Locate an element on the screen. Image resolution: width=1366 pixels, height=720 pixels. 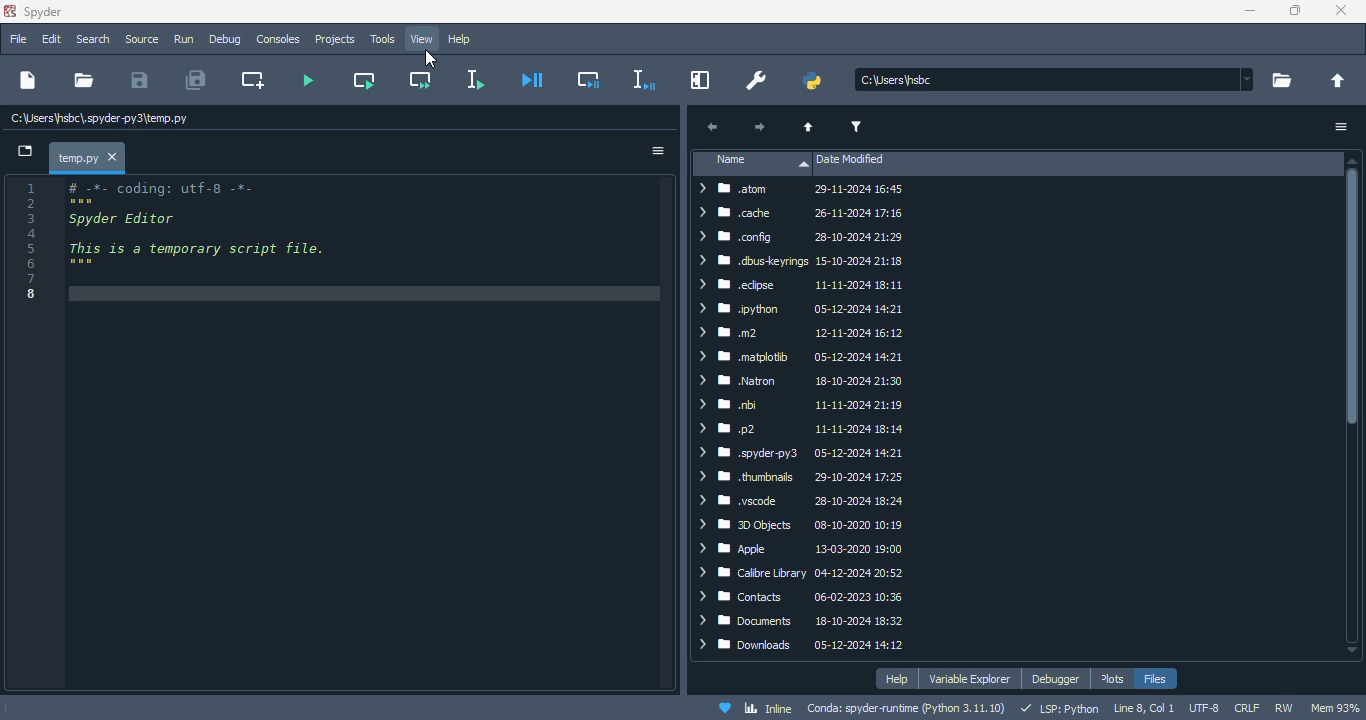
run selection or current line is located at coordinates (473, 80).